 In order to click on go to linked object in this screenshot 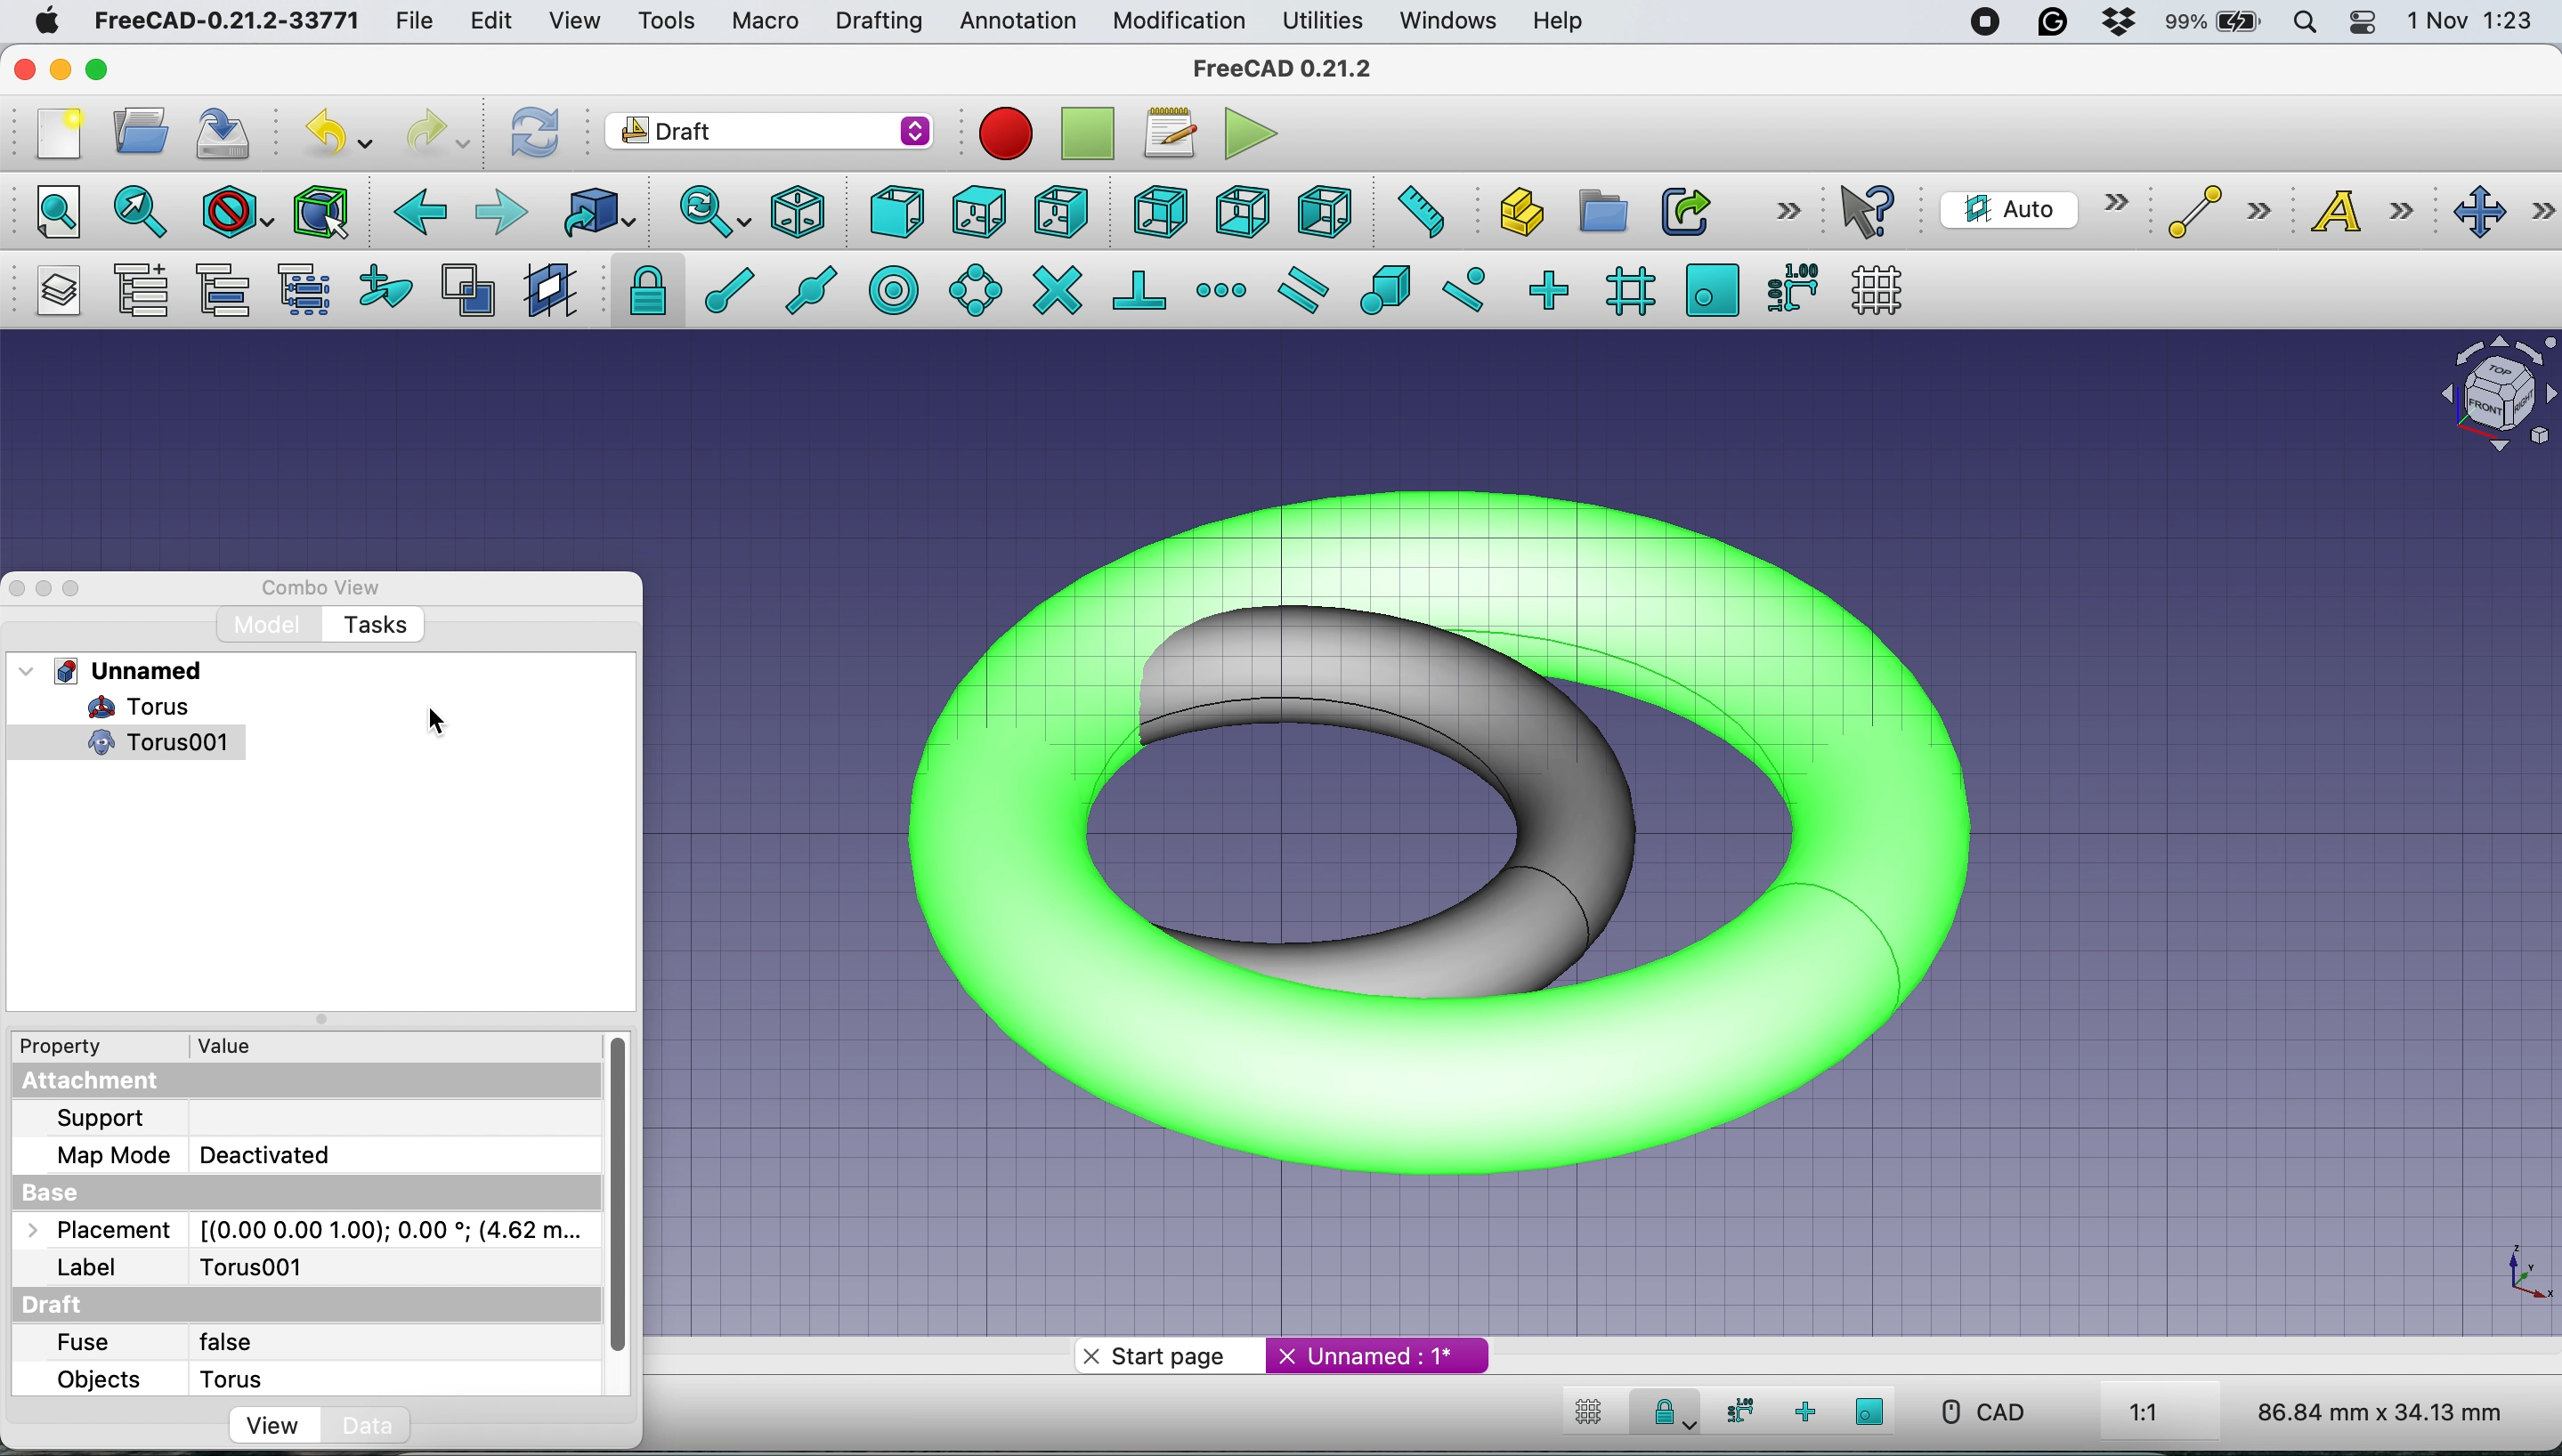, I will do `click(596, 211)`.